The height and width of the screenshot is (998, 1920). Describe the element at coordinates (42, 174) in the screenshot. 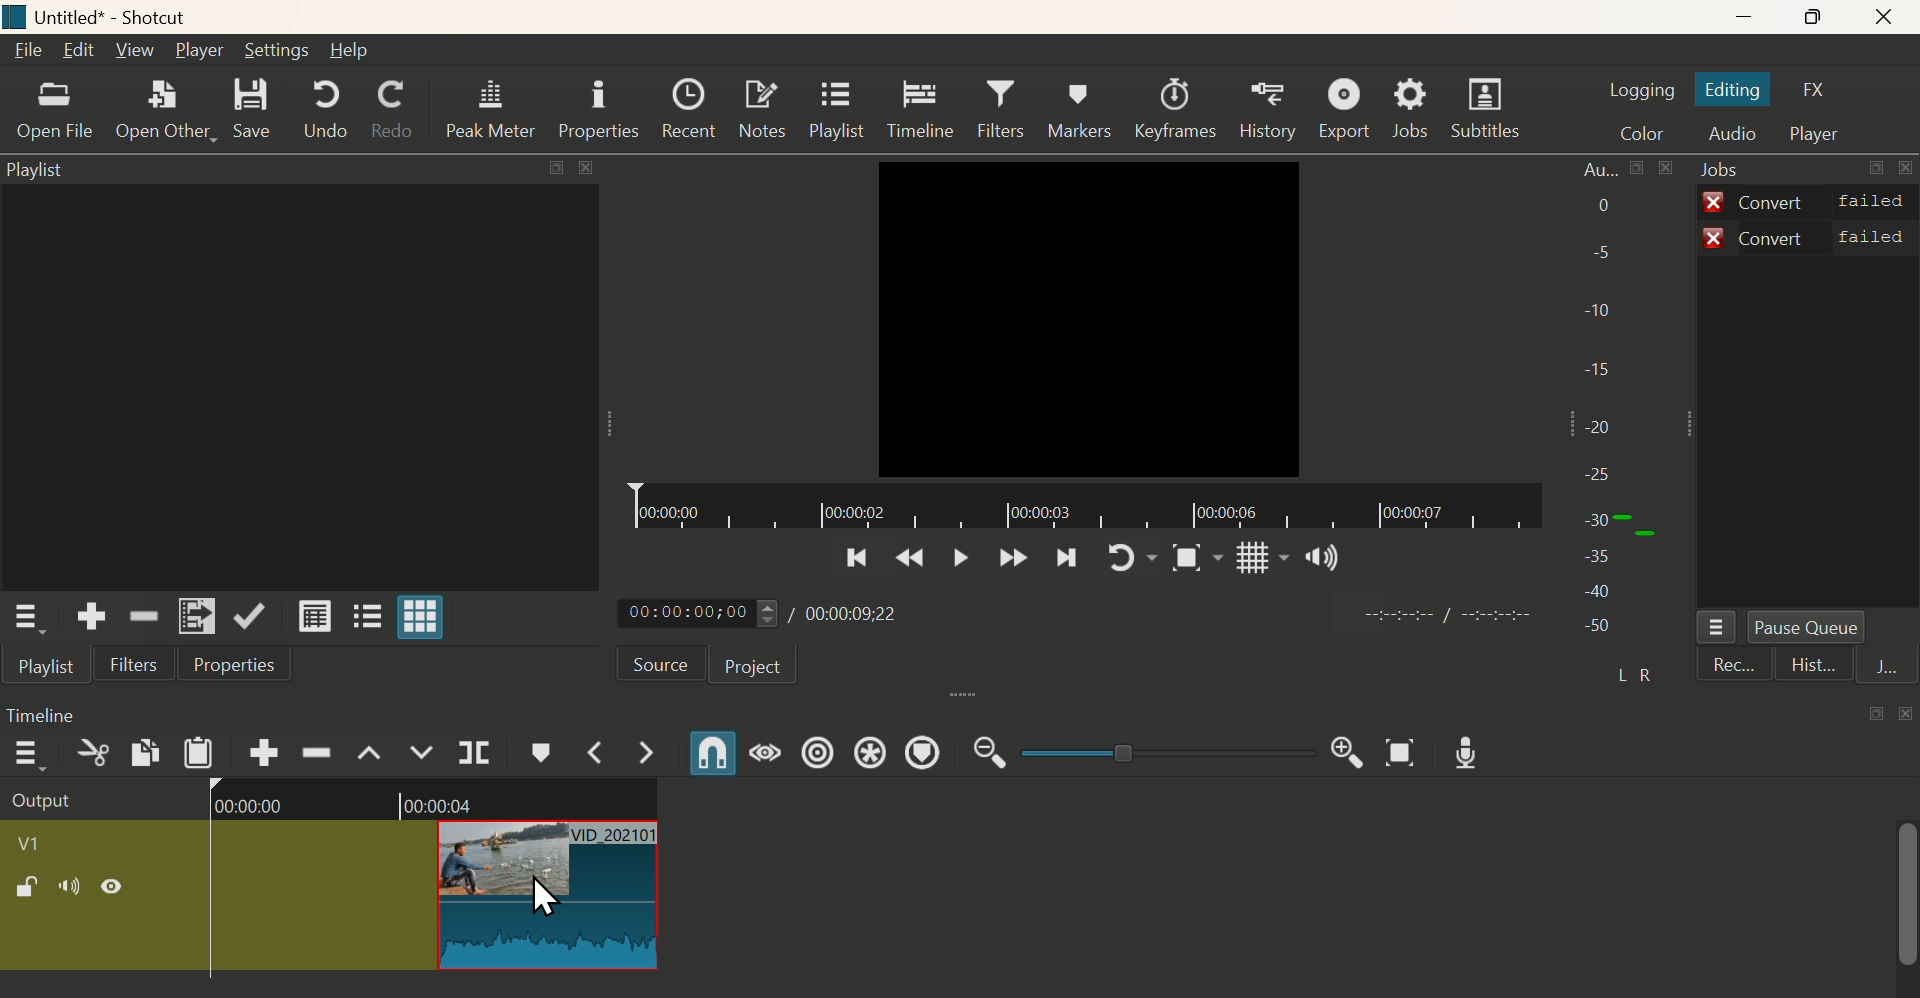

I see `Playlist` at that location.